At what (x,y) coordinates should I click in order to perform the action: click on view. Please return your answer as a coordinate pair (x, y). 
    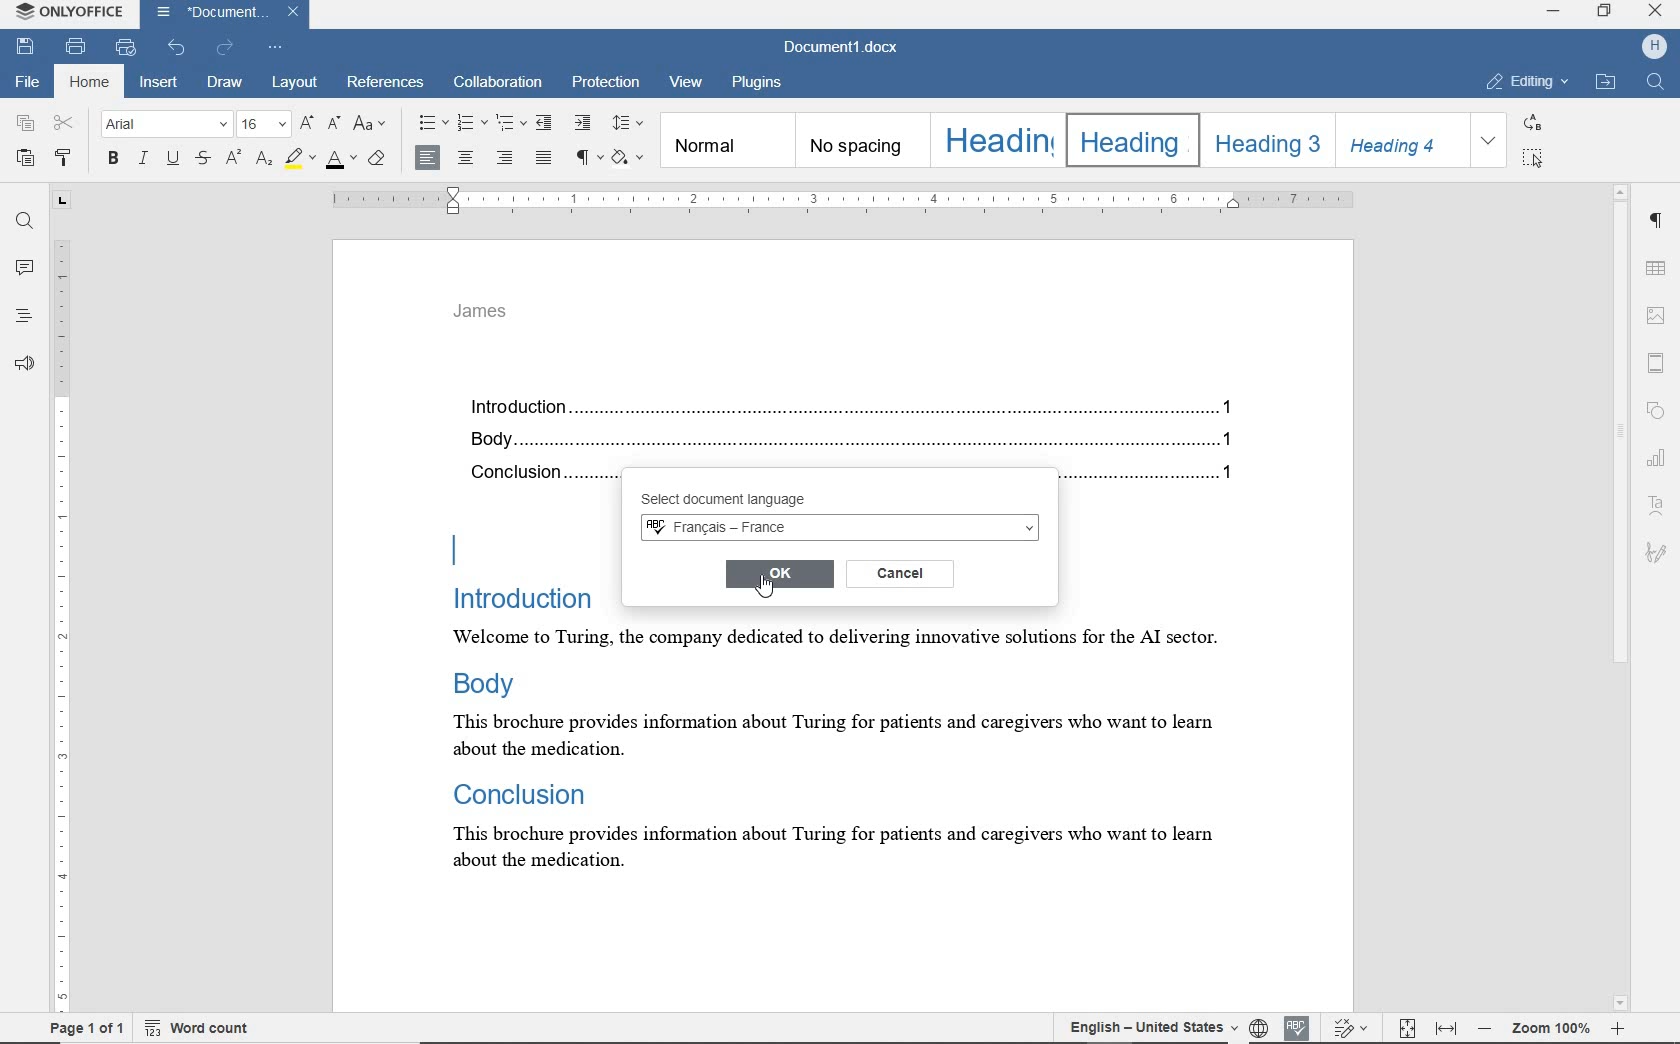
    Looking at the image, I should click on (689, 85).